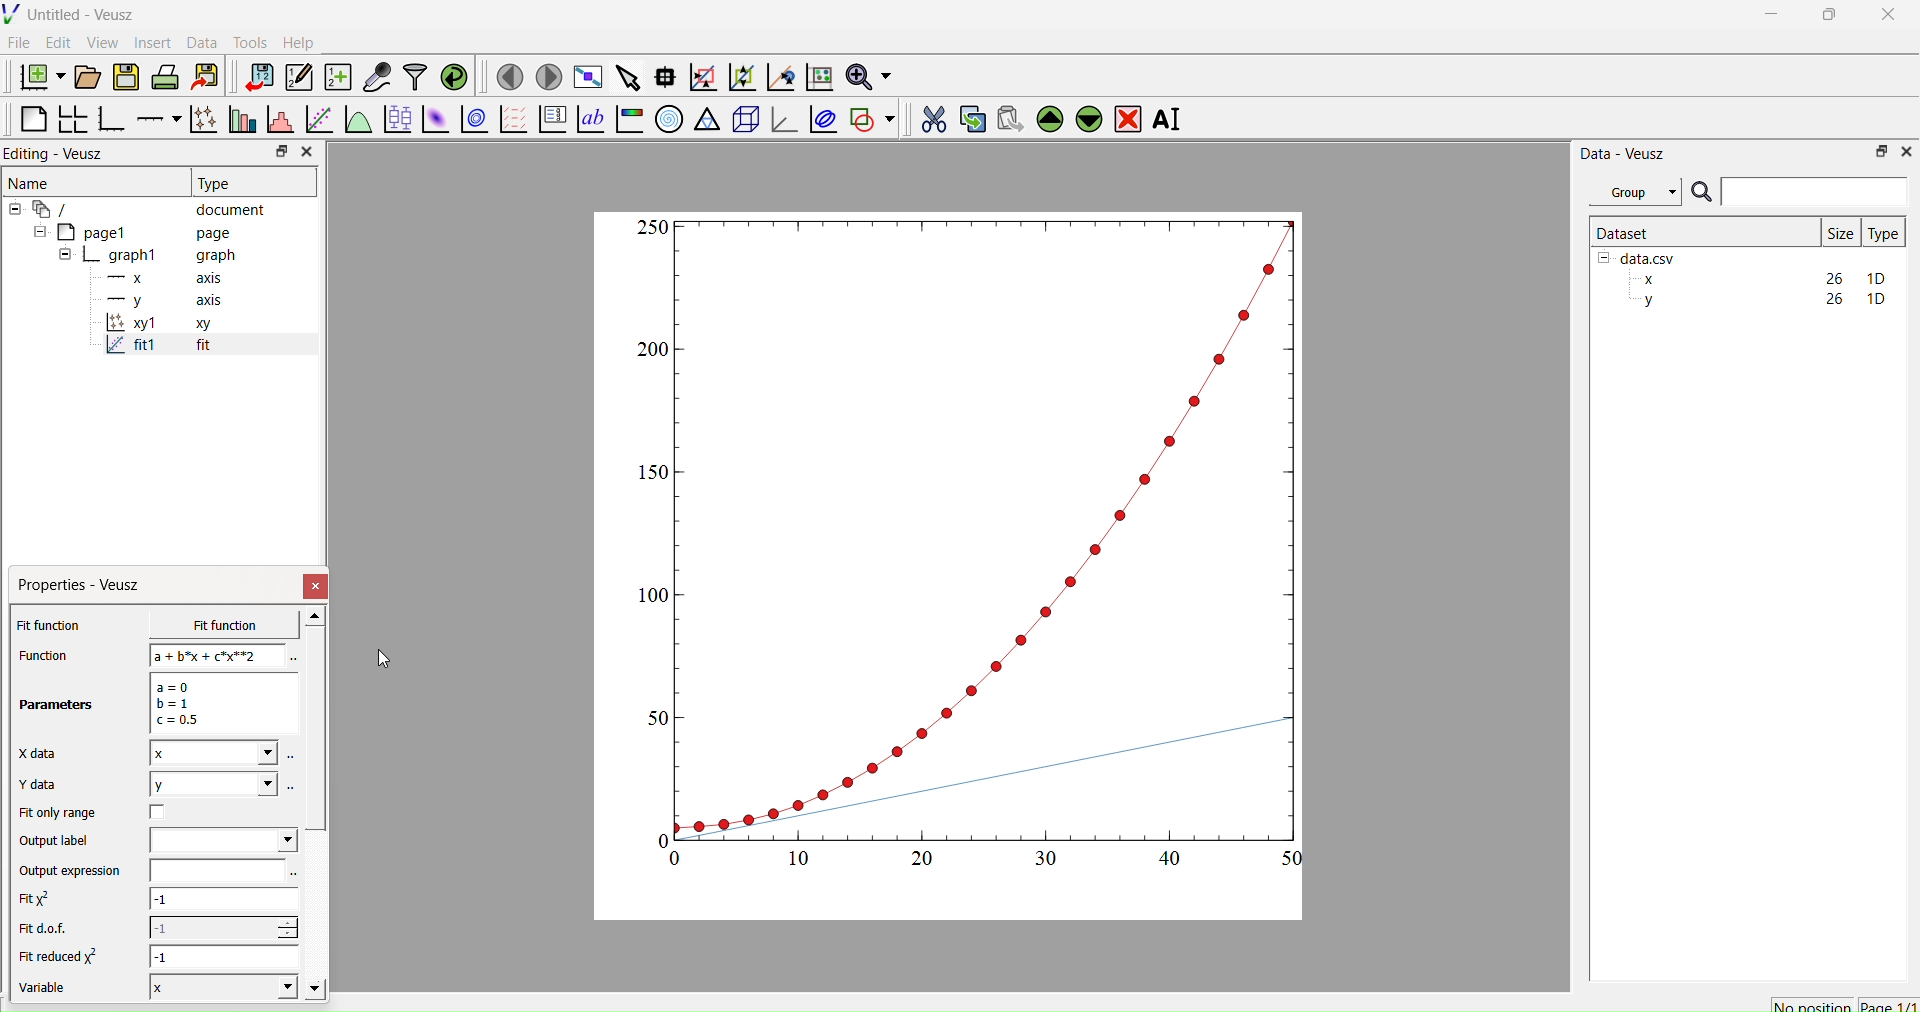 The height and width of the screenshot is (1012, 1920). What do you see at coordinates (316, 805) in the screenshot?
I see `Scroll ` at bounding box center [316, 805].